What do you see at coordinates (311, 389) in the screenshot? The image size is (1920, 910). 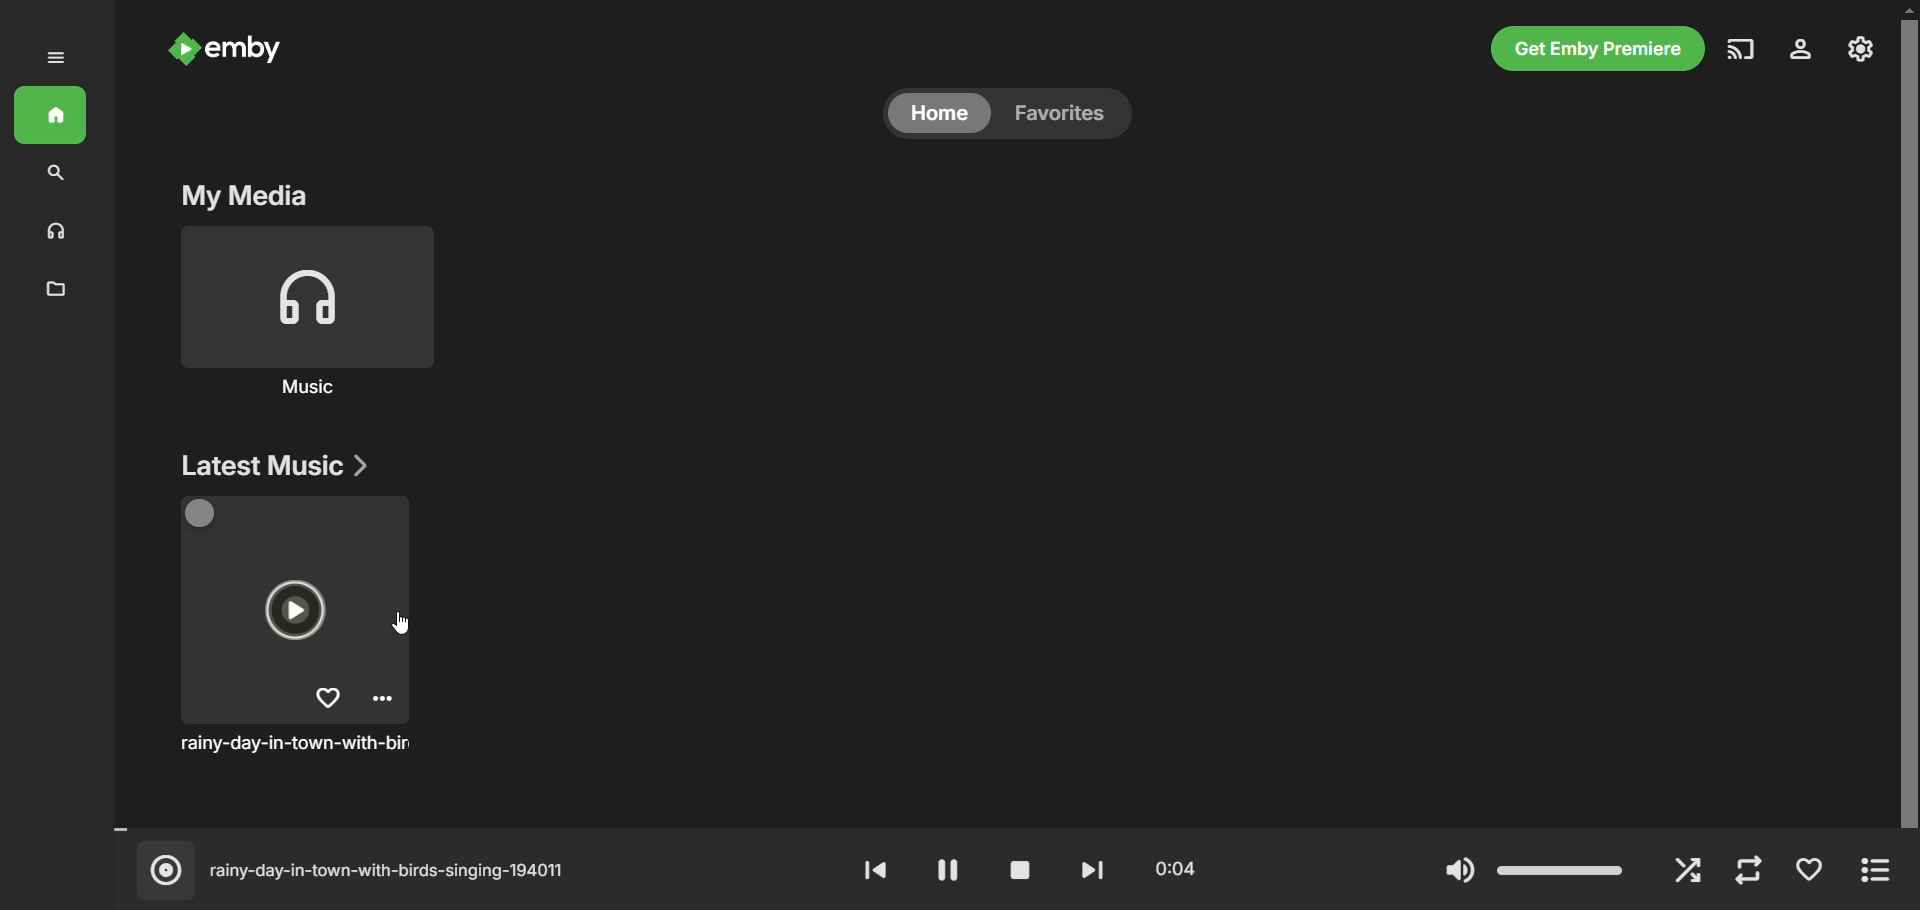 I see `music` at bounding box center [311, 389].